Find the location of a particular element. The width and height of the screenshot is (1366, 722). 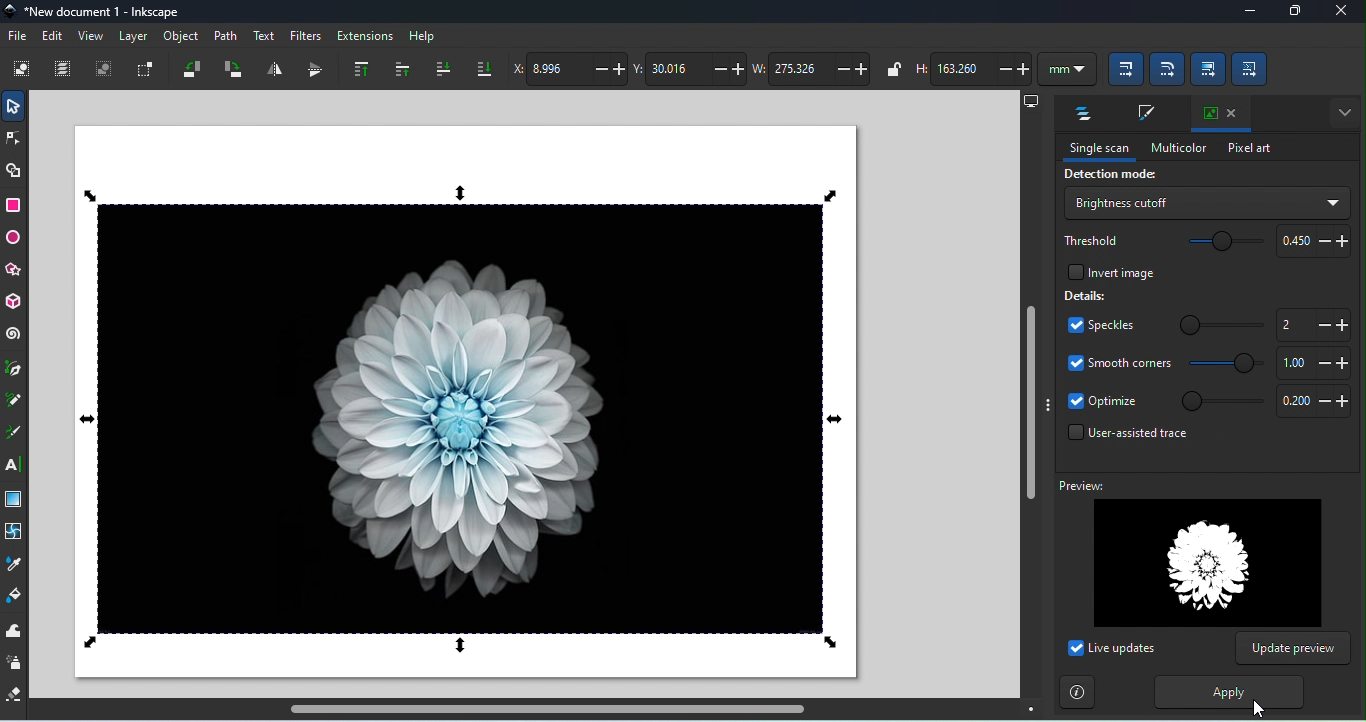

Increase or decrease speckles is located at coordinates (1312, 325).